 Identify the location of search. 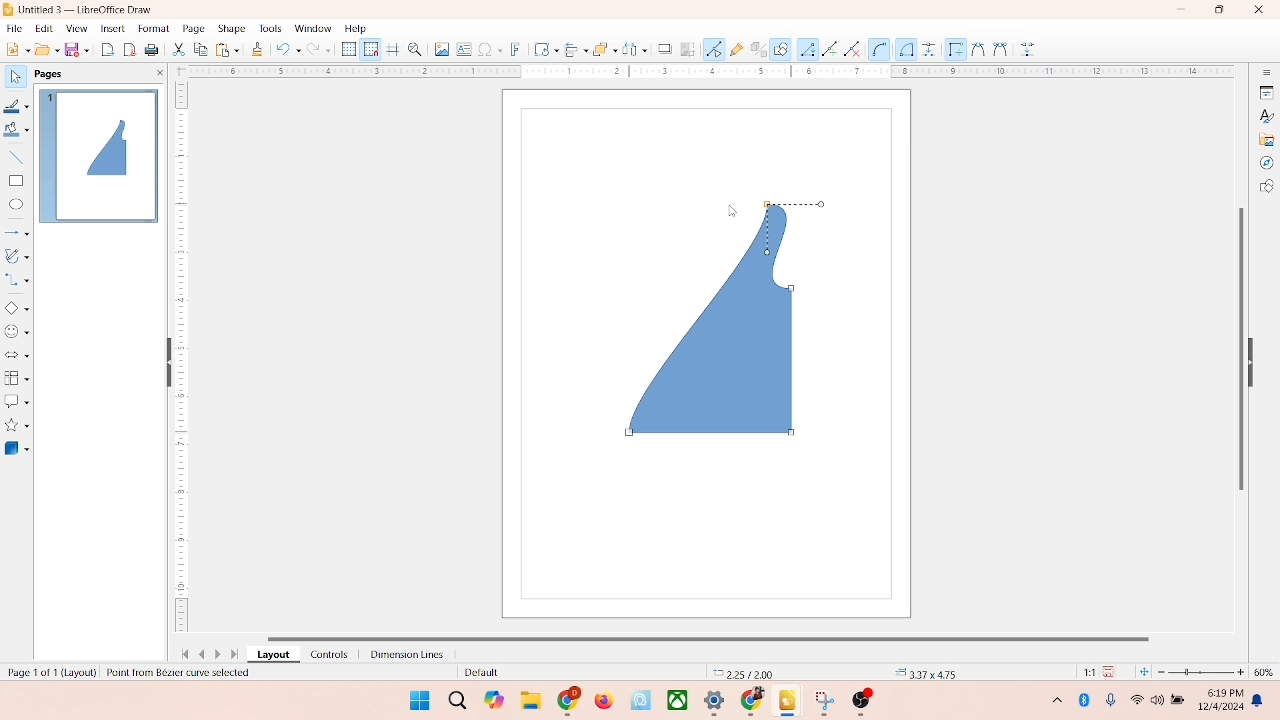
(458, 701).